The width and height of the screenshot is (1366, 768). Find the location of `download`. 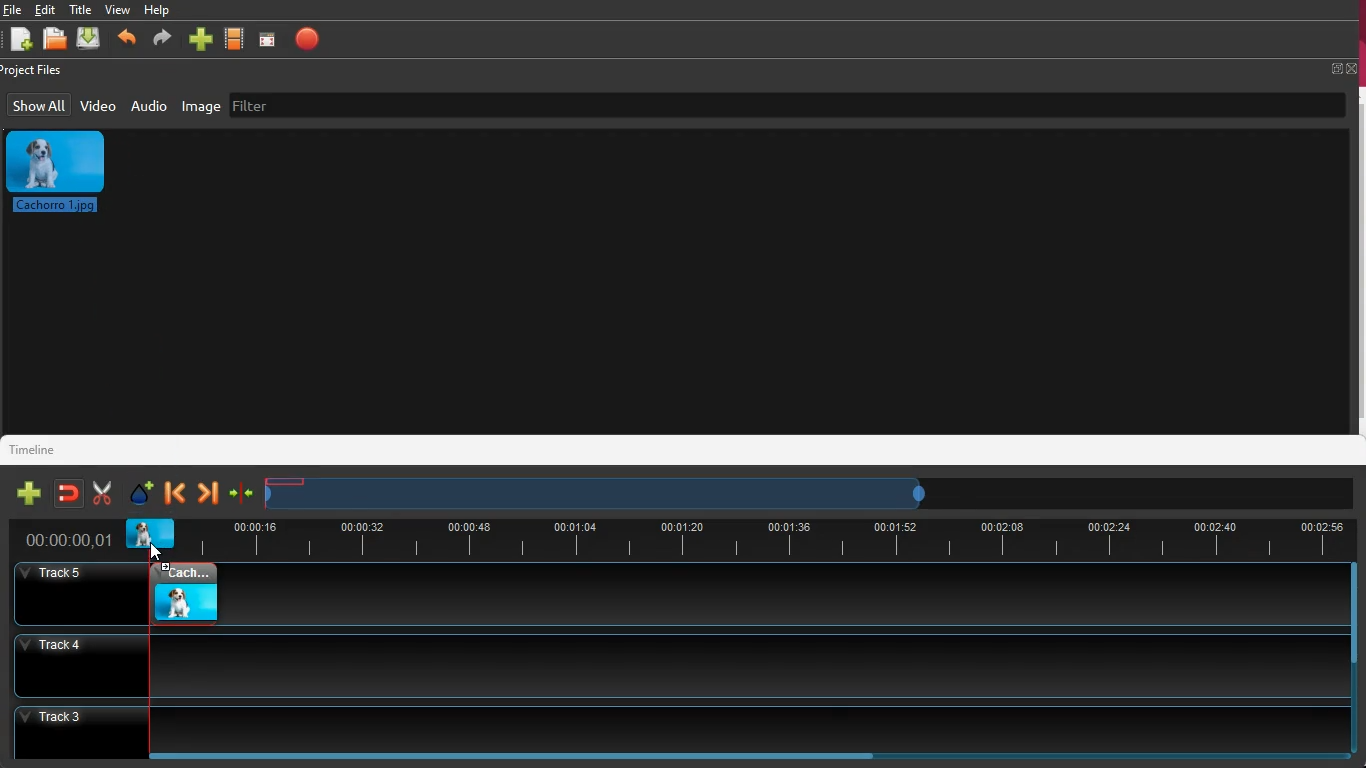

download is located at coordinates (90, 37).